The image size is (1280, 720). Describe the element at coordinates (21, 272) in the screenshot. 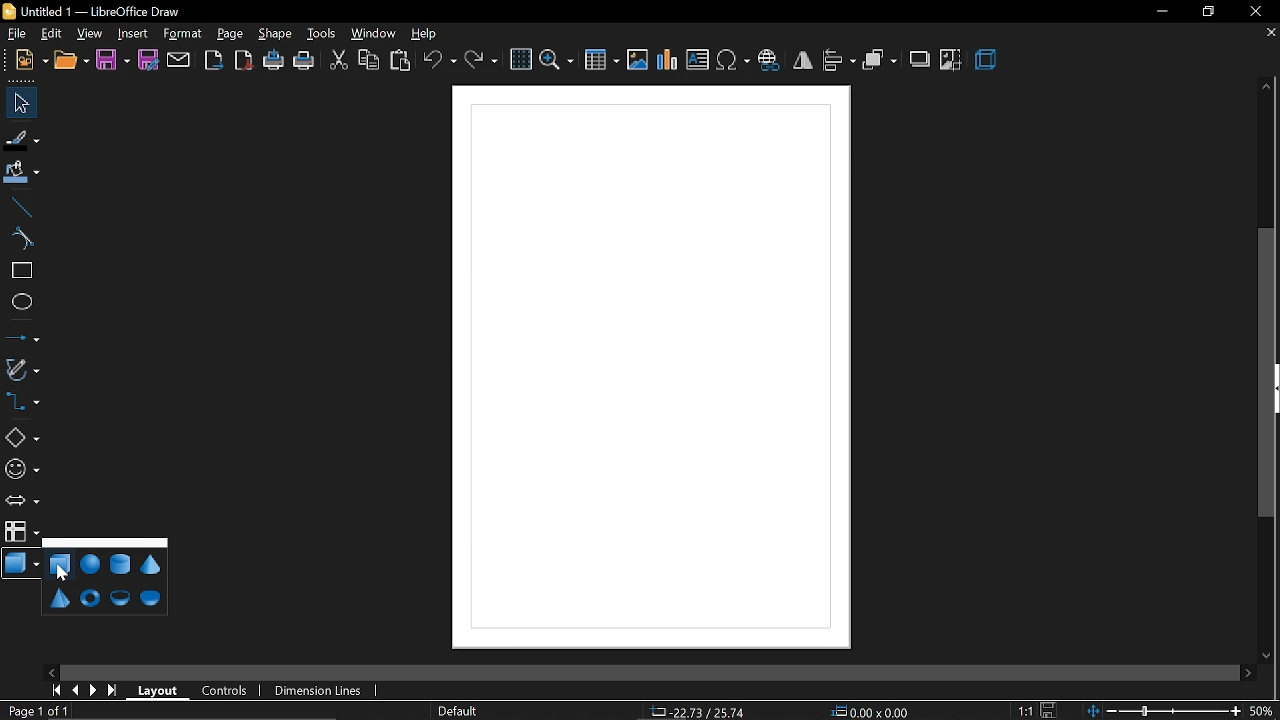

I see `rectangle` at that location.